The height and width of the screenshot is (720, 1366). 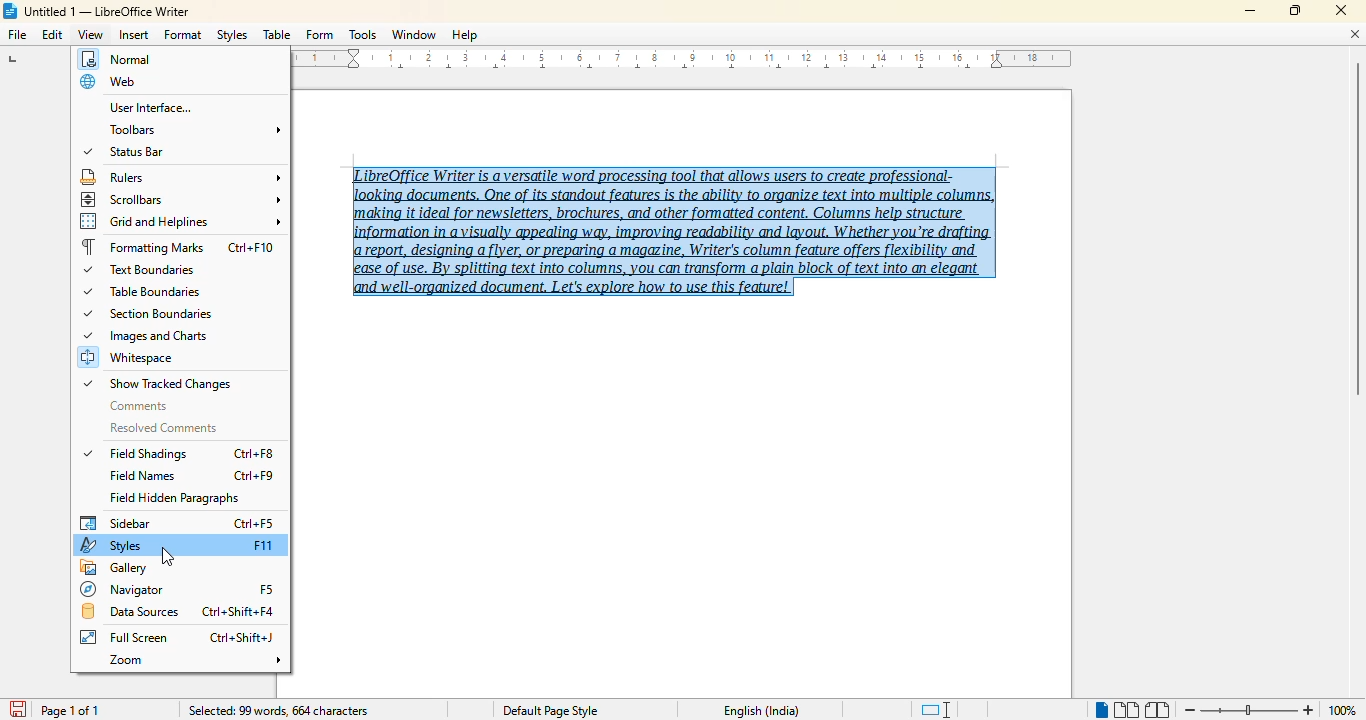 What do you see at coordinates (71, 711) in the screenshot?
I see `page 1 of 1` at bounding box center [71, 711].